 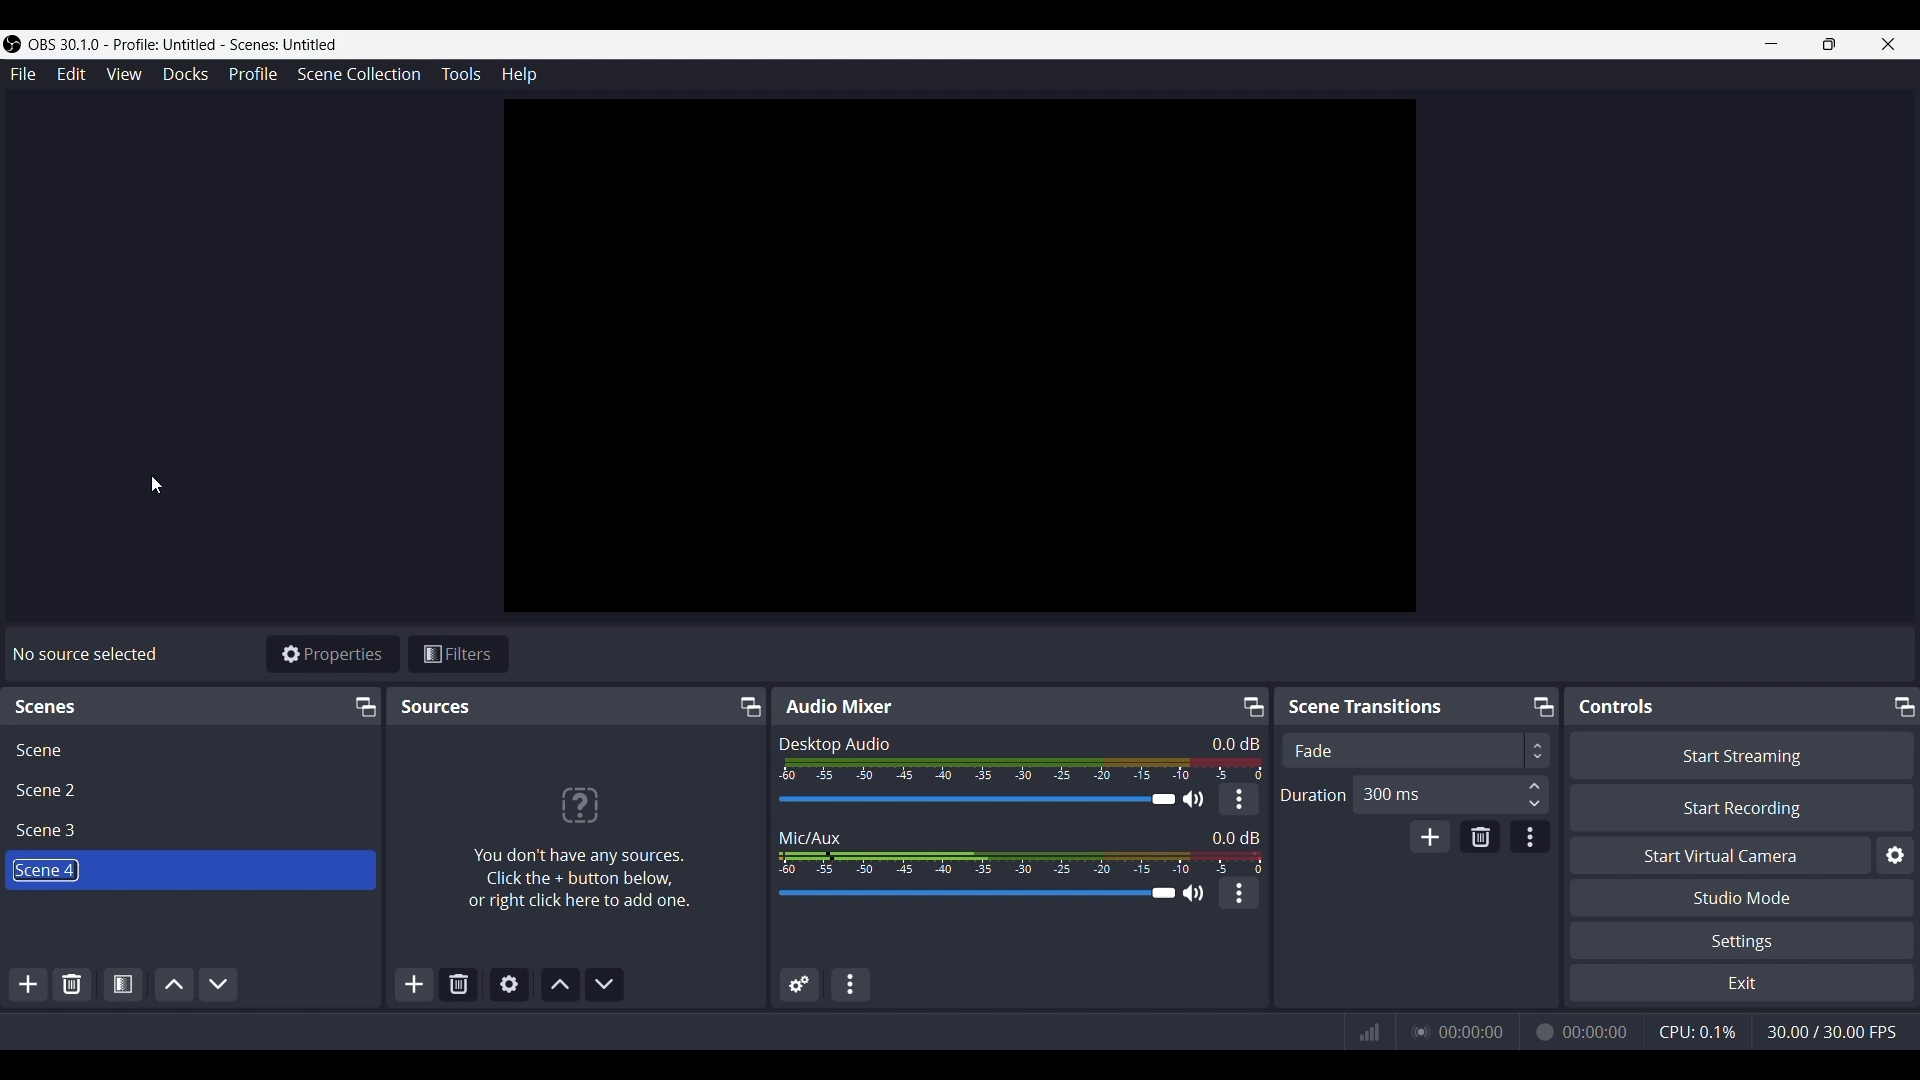 I want to click on Help, so click(x=517, y=76).